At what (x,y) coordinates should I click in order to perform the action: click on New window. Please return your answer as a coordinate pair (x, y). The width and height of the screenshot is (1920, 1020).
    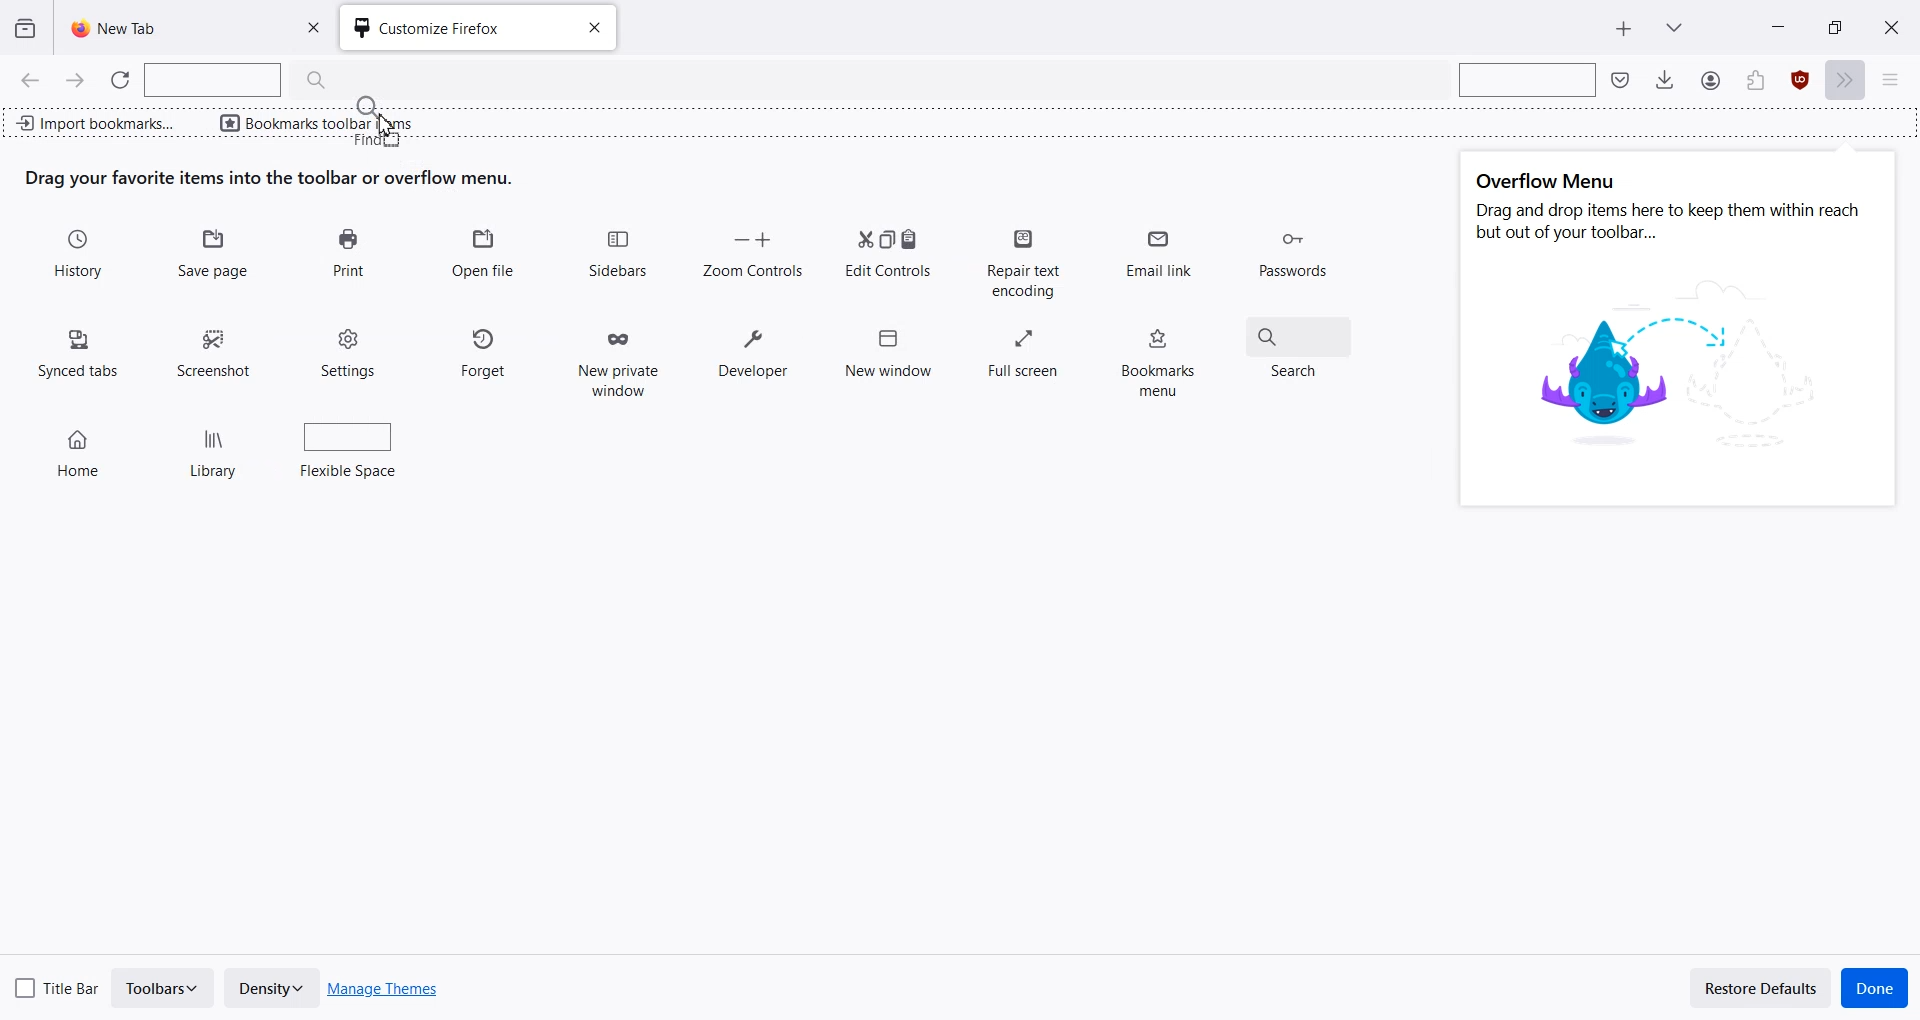
    Looking at the image, I should click on (888, 347).